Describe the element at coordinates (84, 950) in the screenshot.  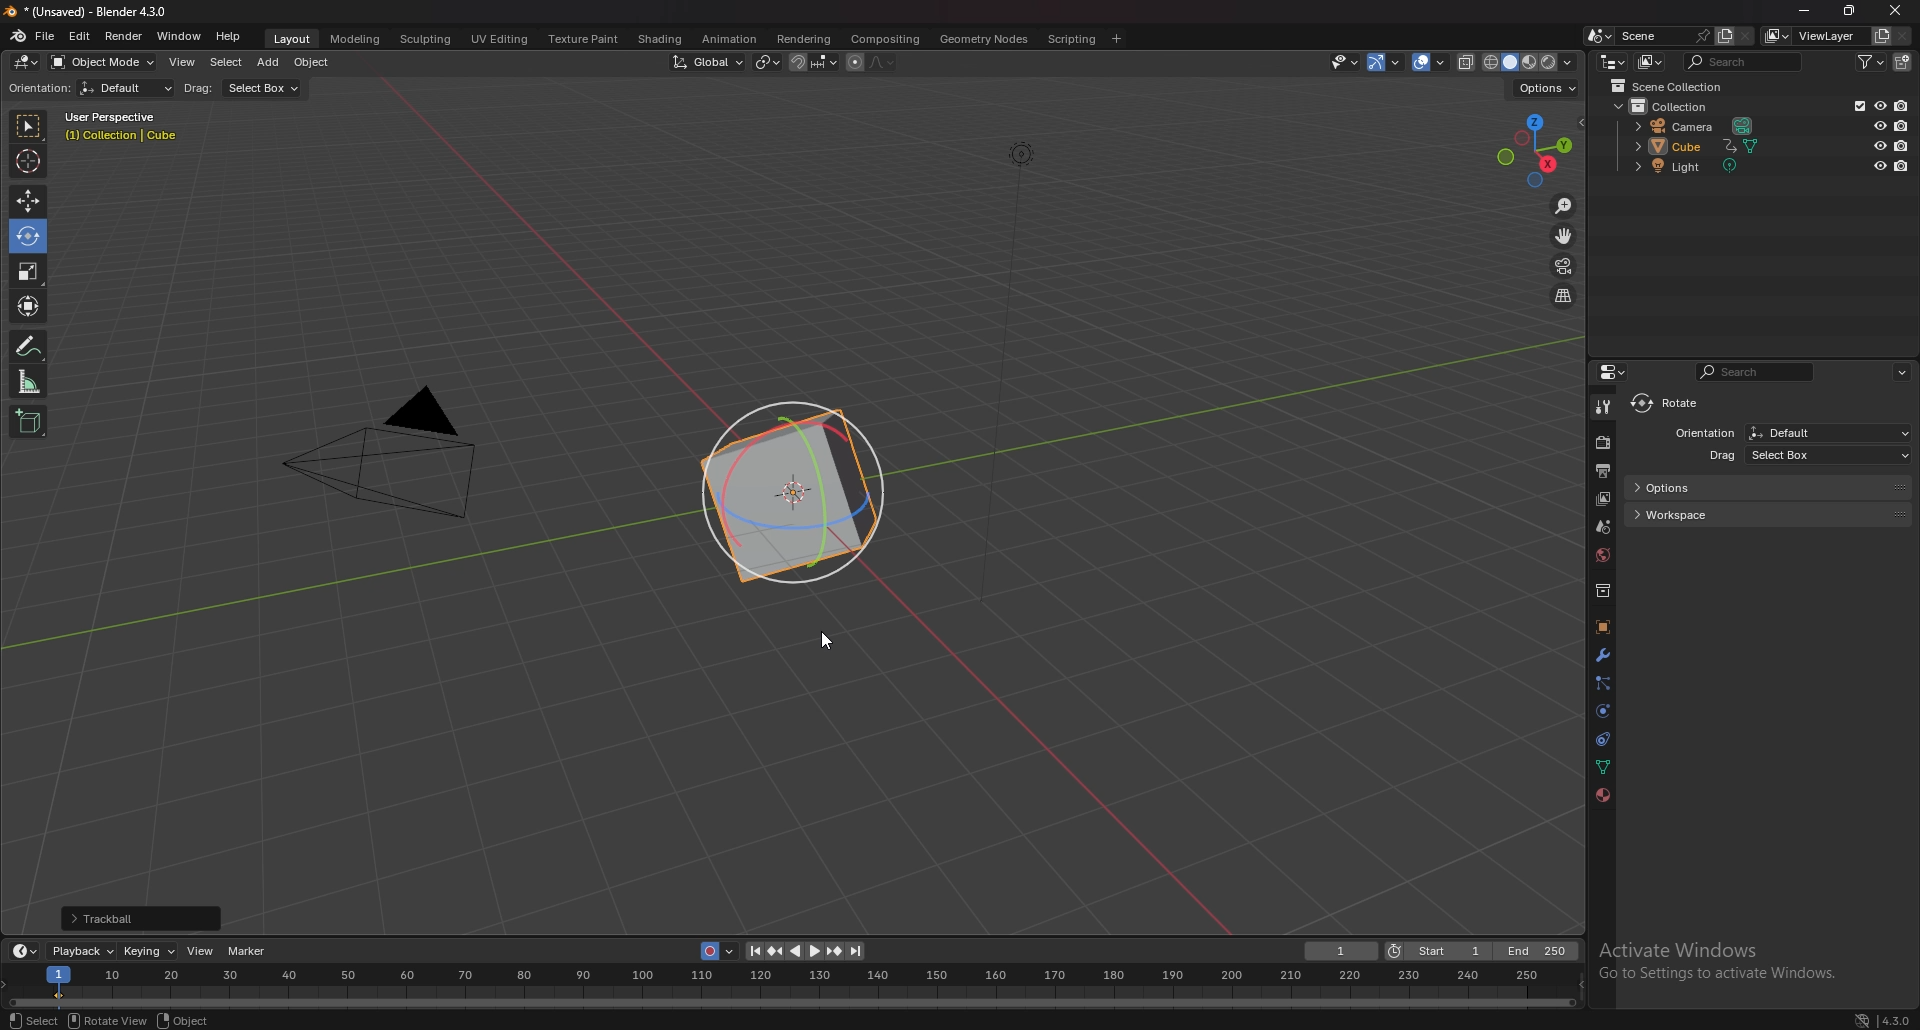
I see `playback` at that location.